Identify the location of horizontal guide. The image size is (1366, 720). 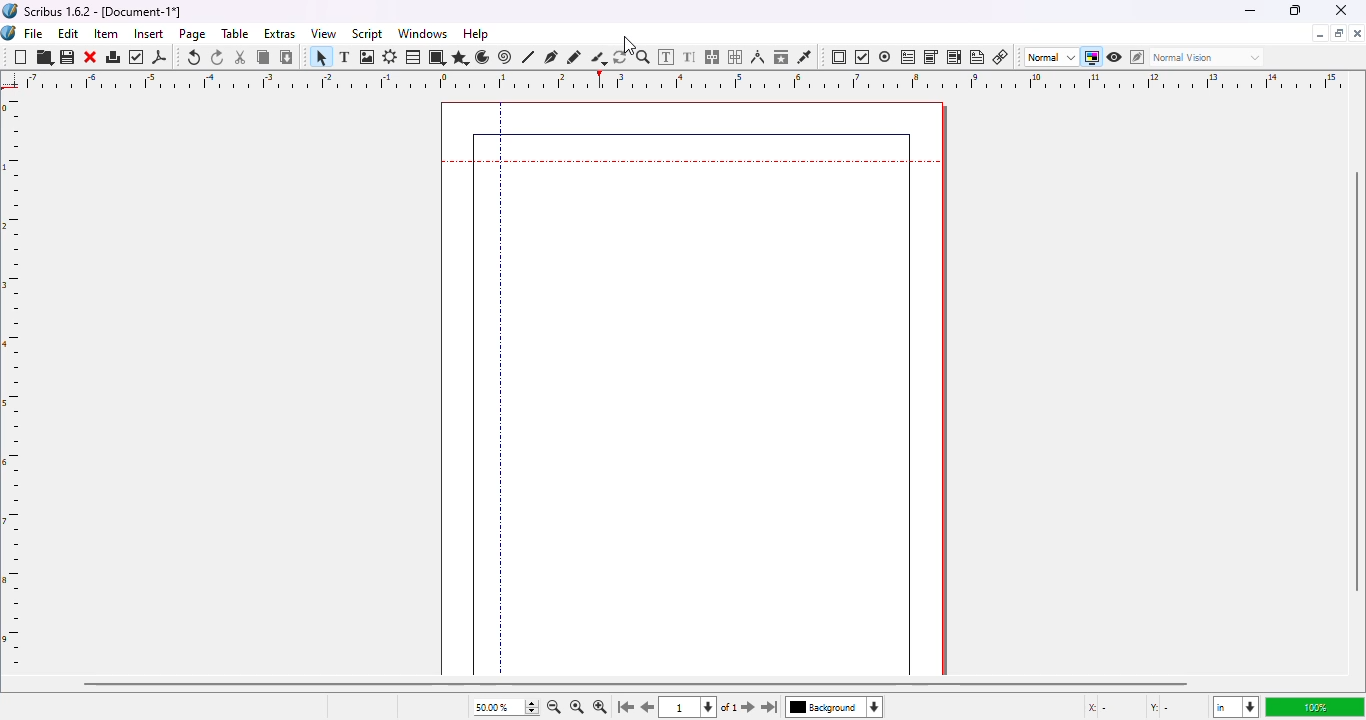
(692, 163).